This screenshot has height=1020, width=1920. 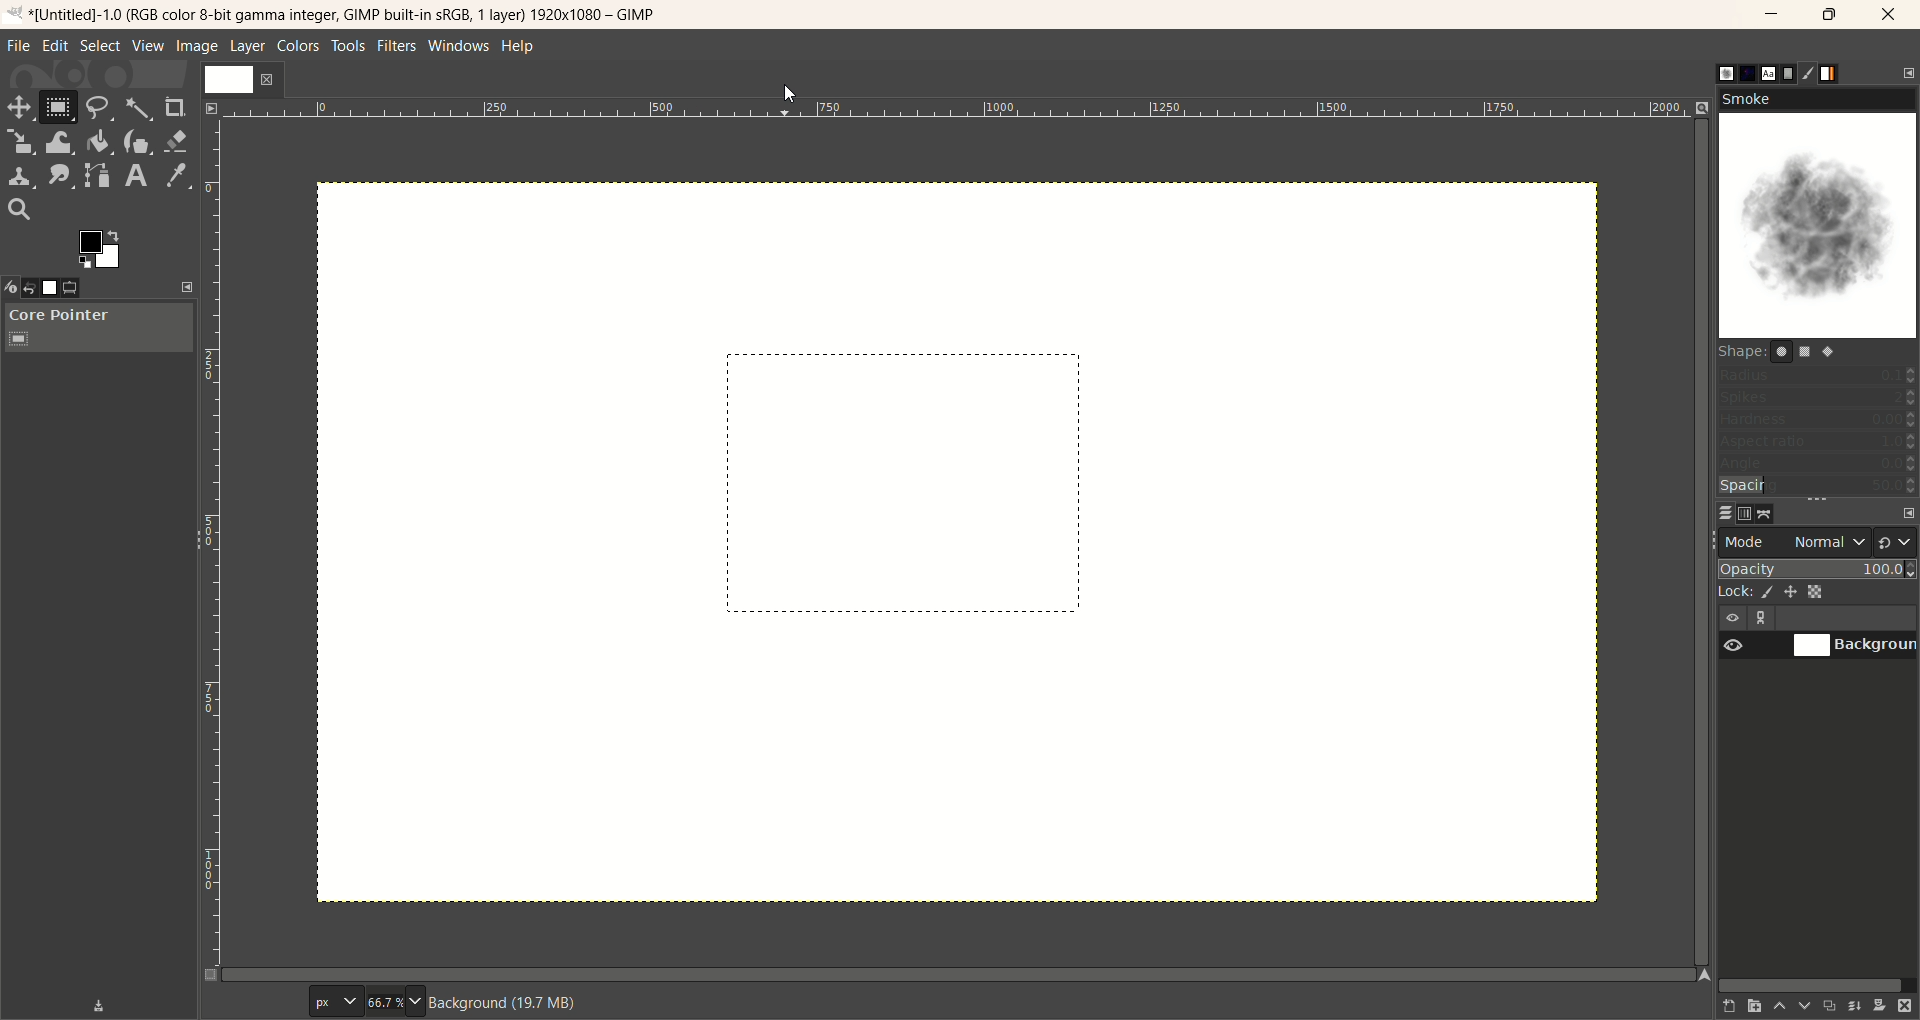 I want to click on delete this layer, so click(x=1906, y=1007).